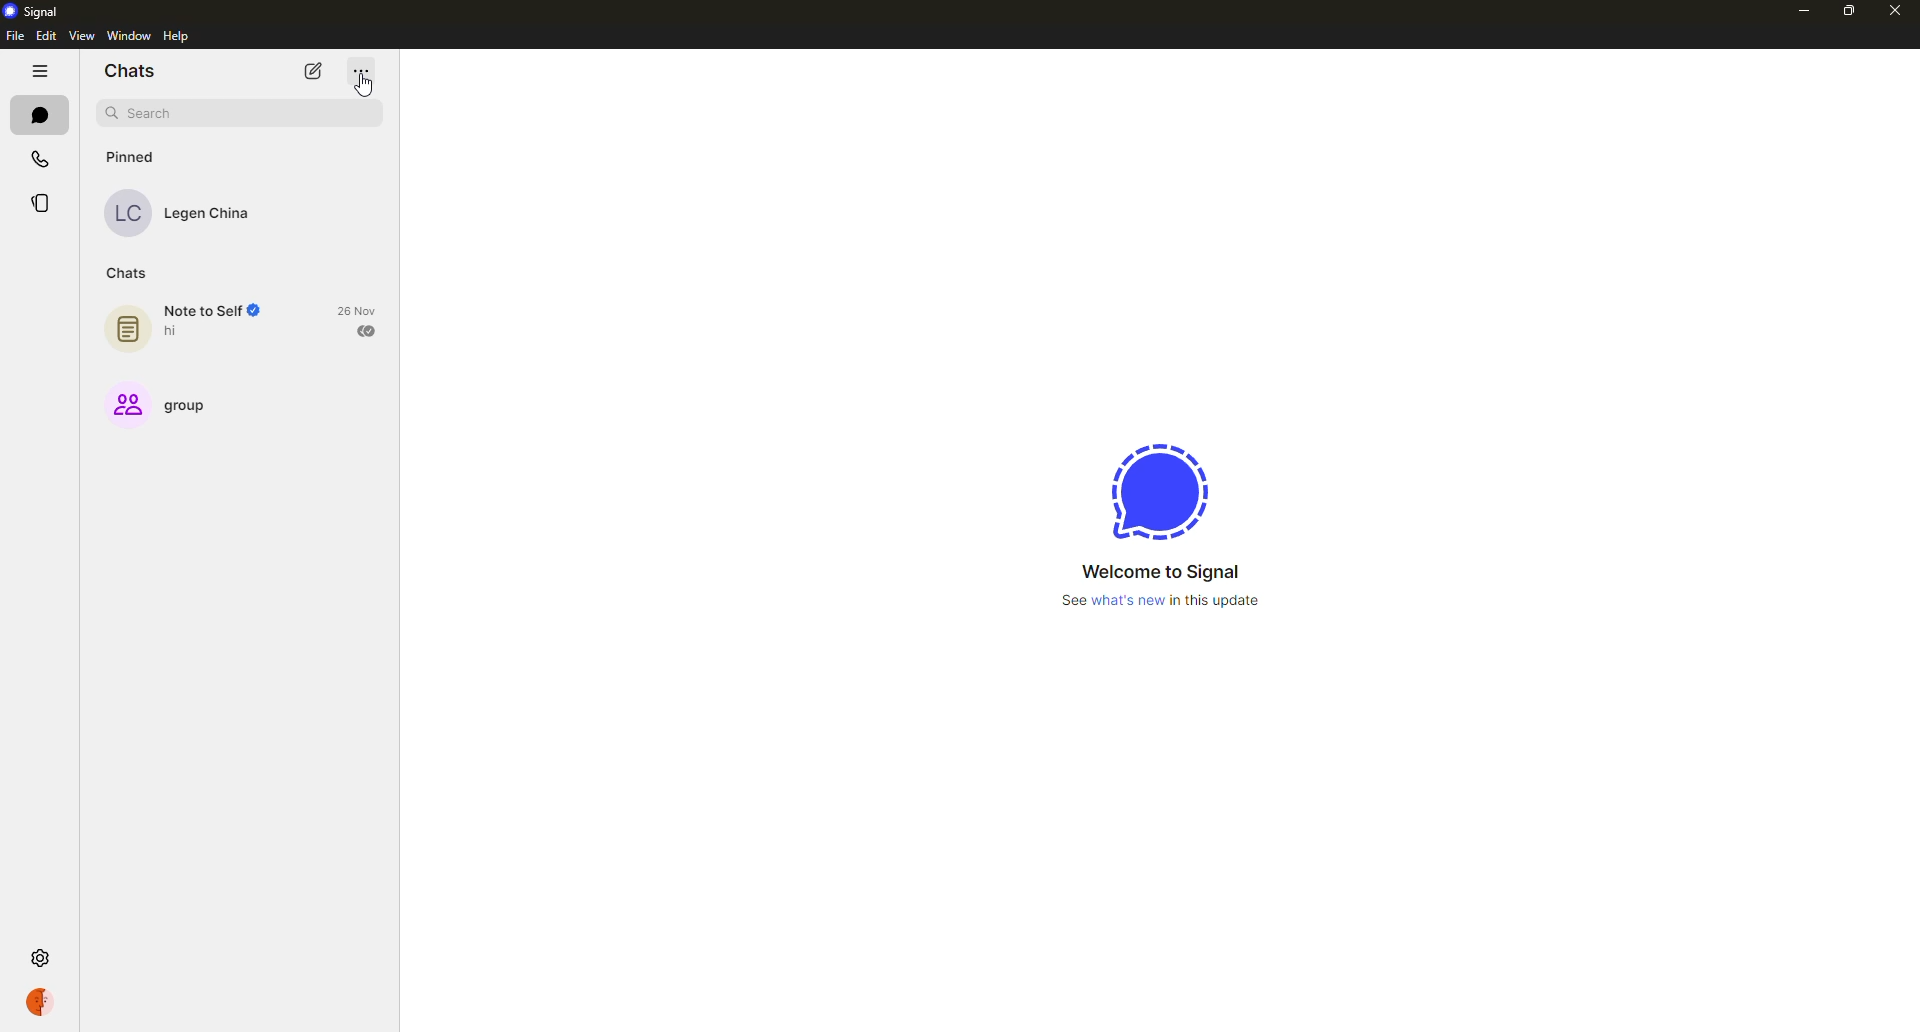 The width and height of the screenshot is (1920, 1032). I want to click on help, so click(179, 36).